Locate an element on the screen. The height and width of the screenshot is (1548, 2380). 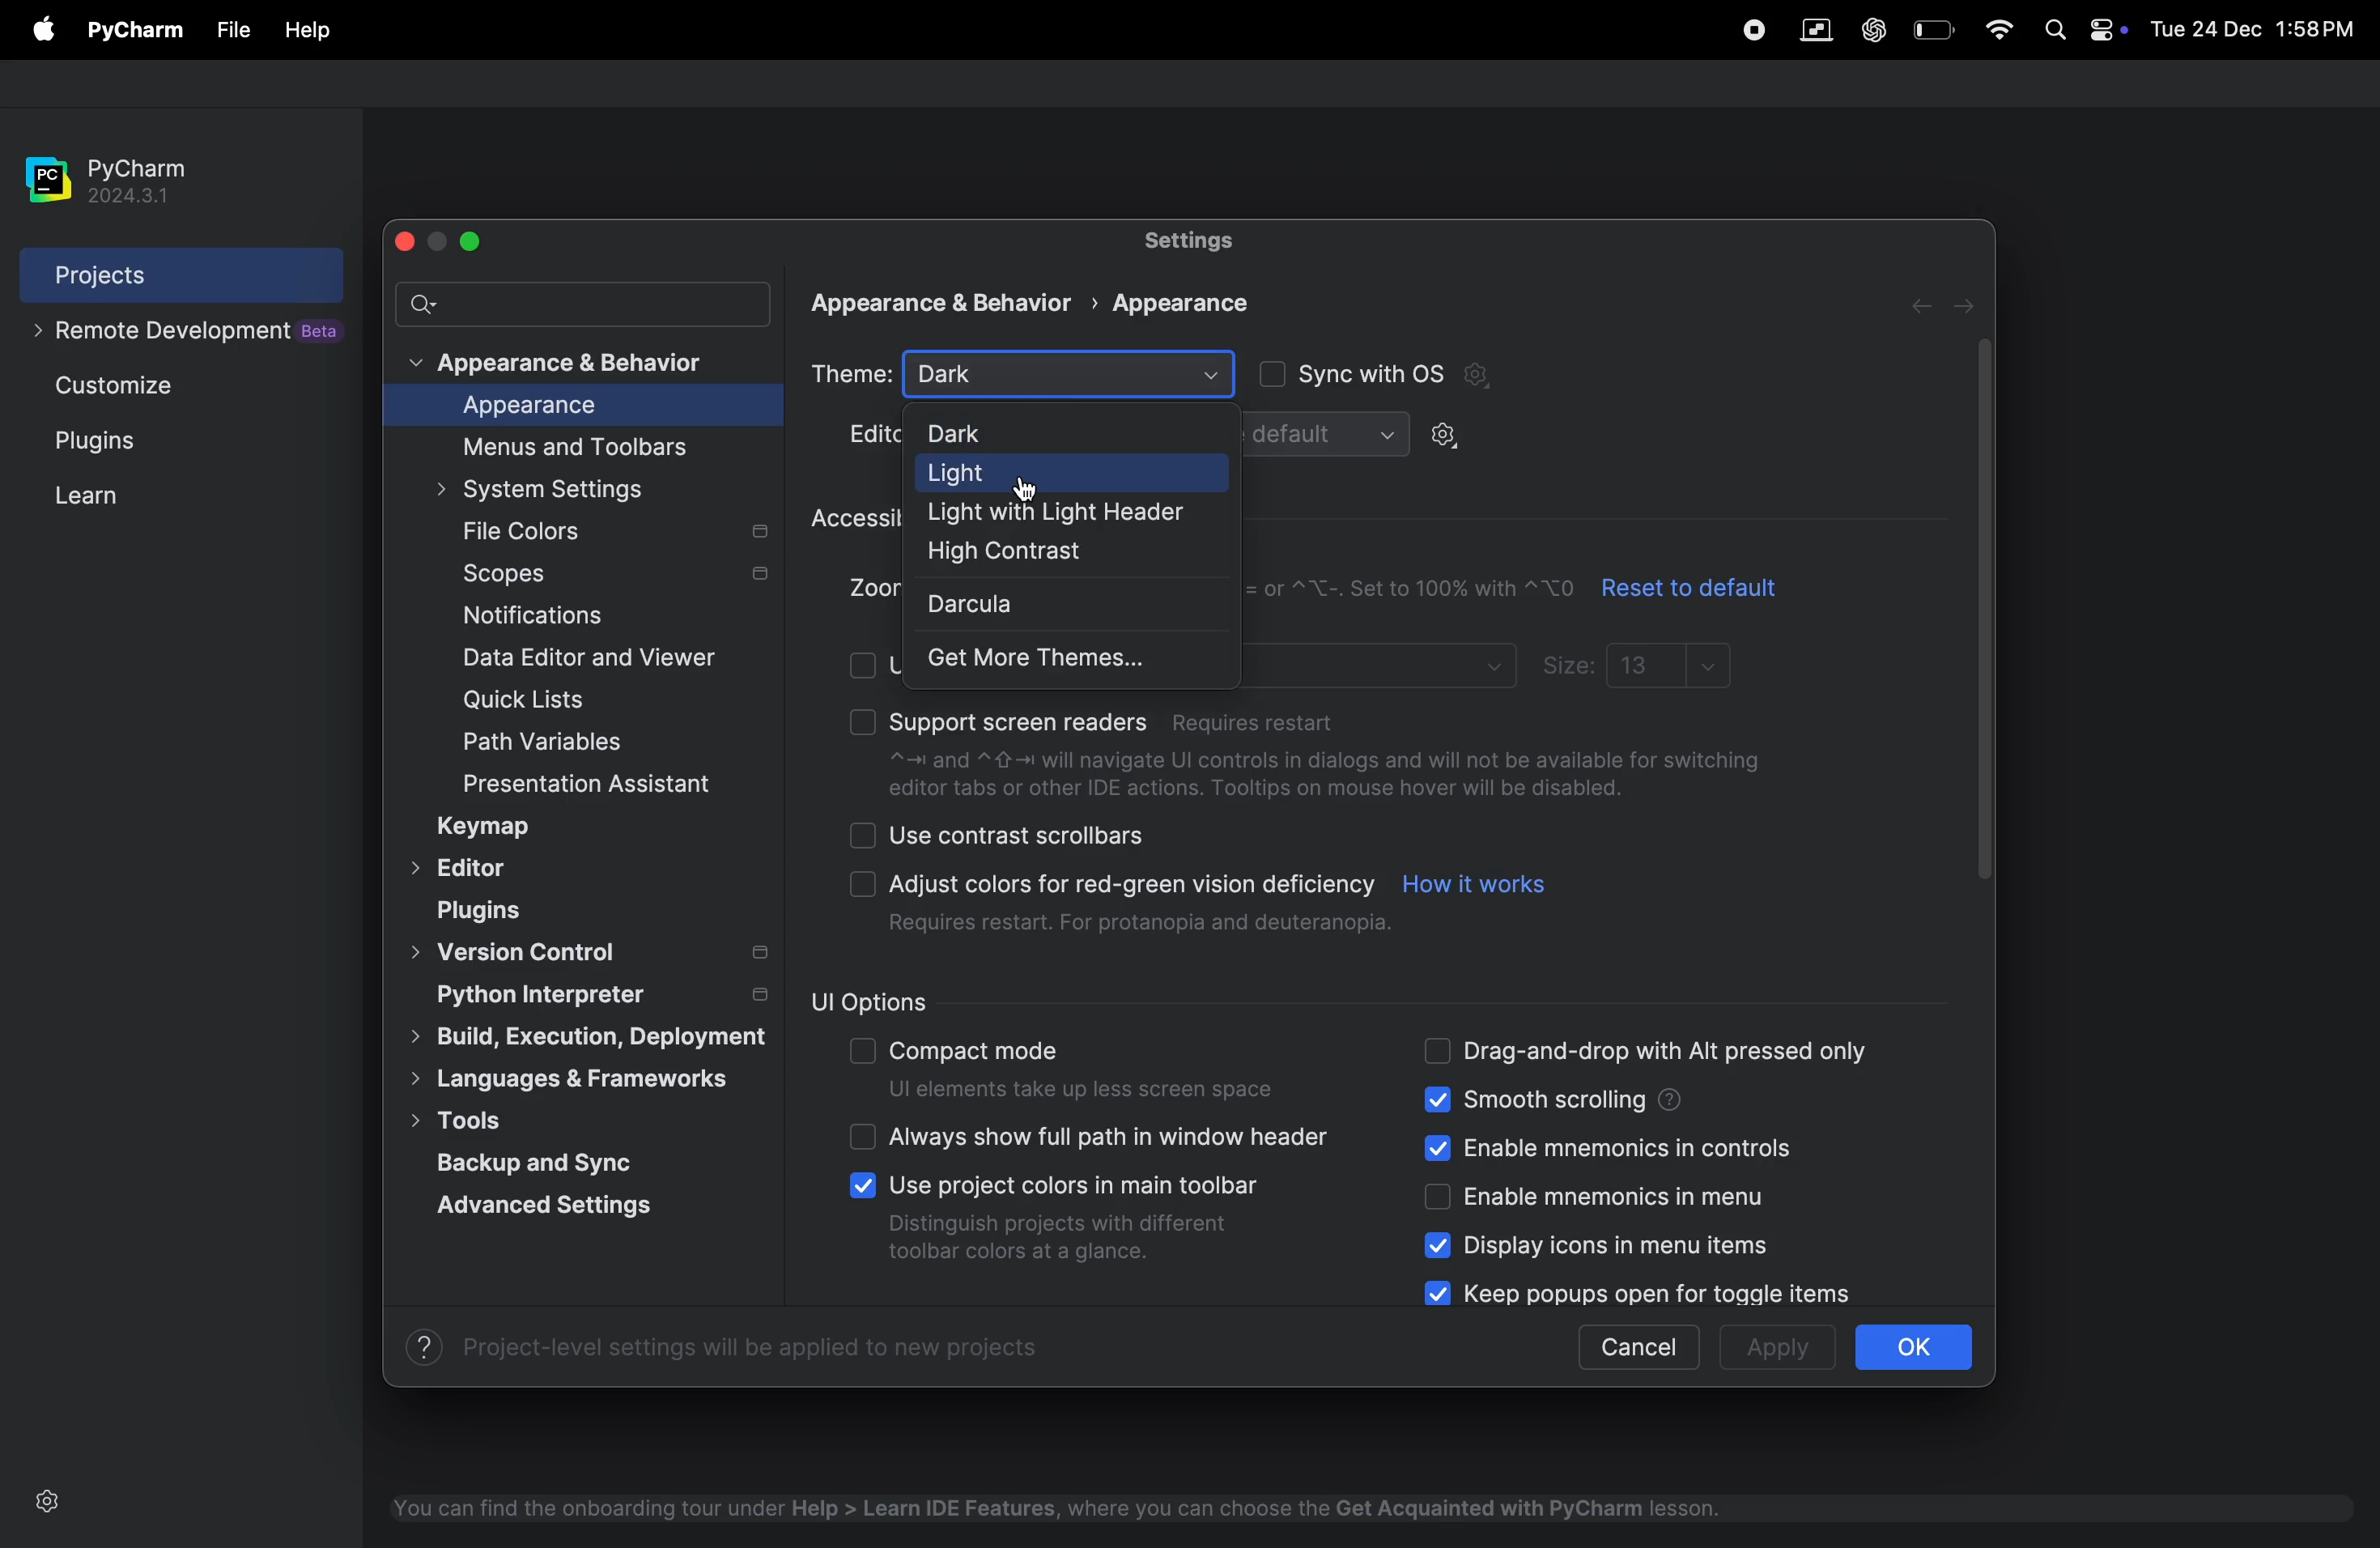
drag and drop alt pressed only is located at coordinates (1659, 1049).